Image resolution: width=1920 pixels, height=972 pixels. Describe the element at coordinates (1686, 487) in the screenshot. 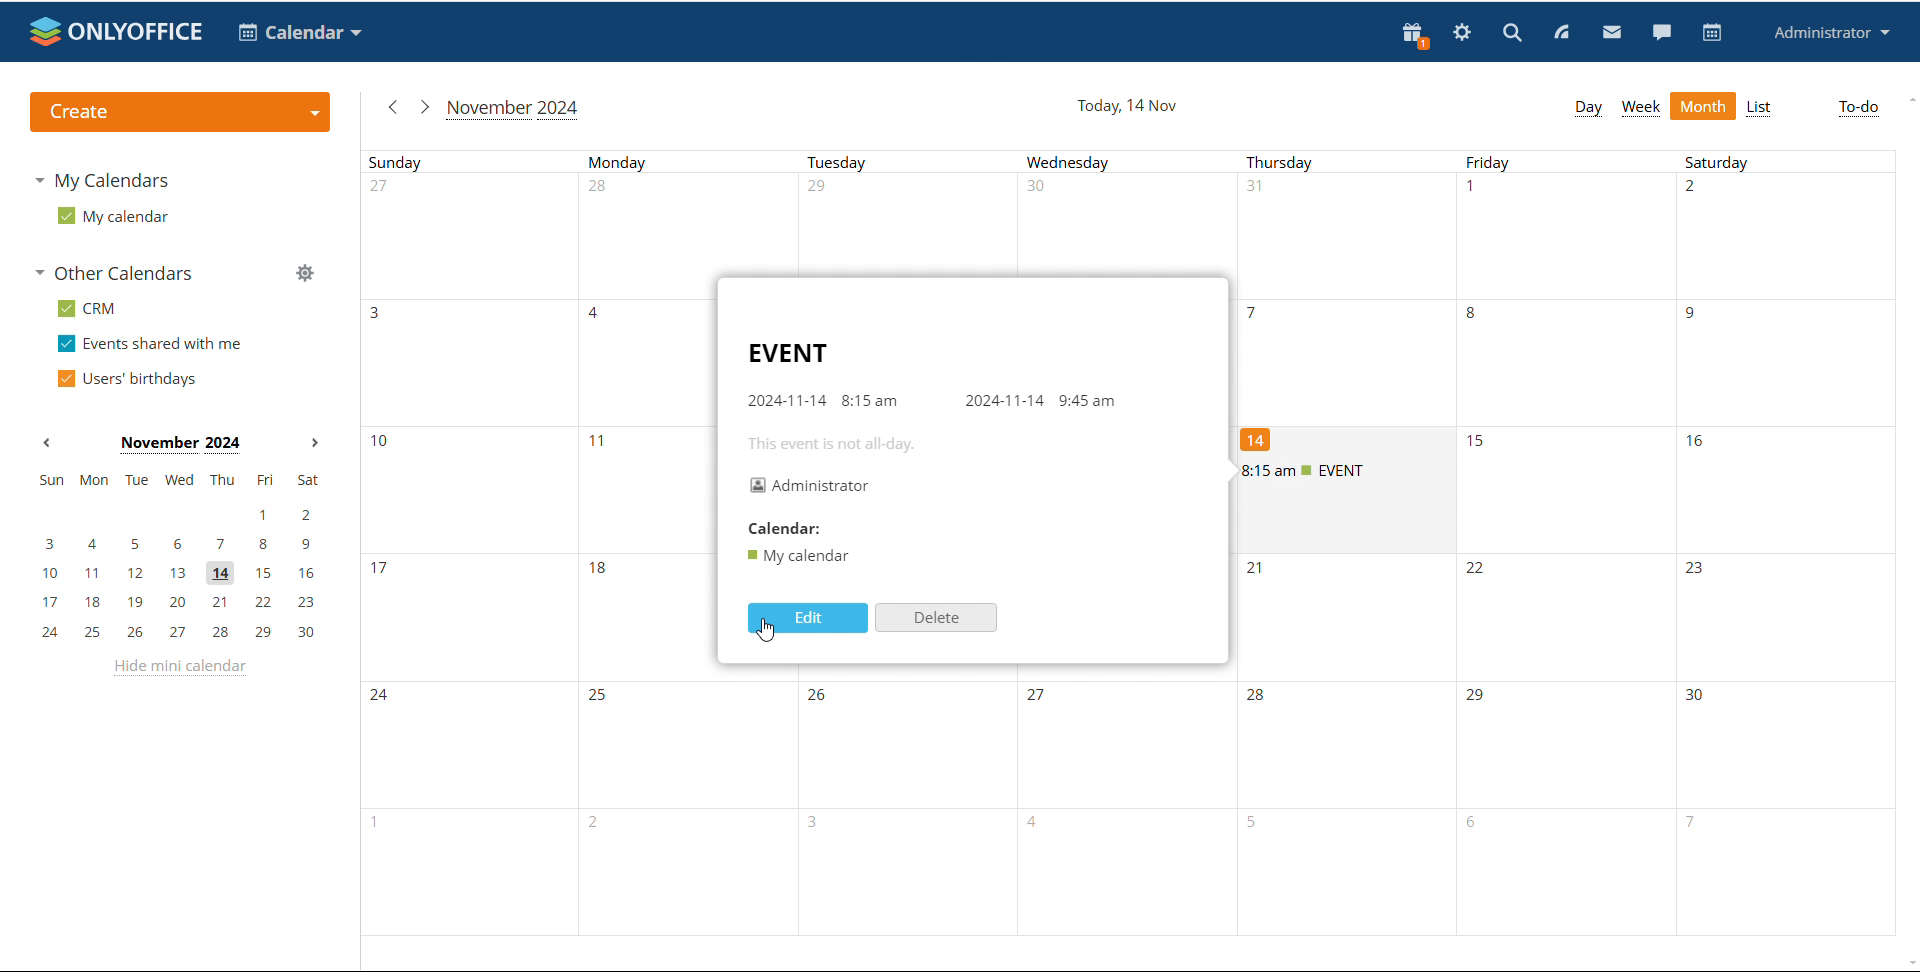

I see `15, 16` at that location.